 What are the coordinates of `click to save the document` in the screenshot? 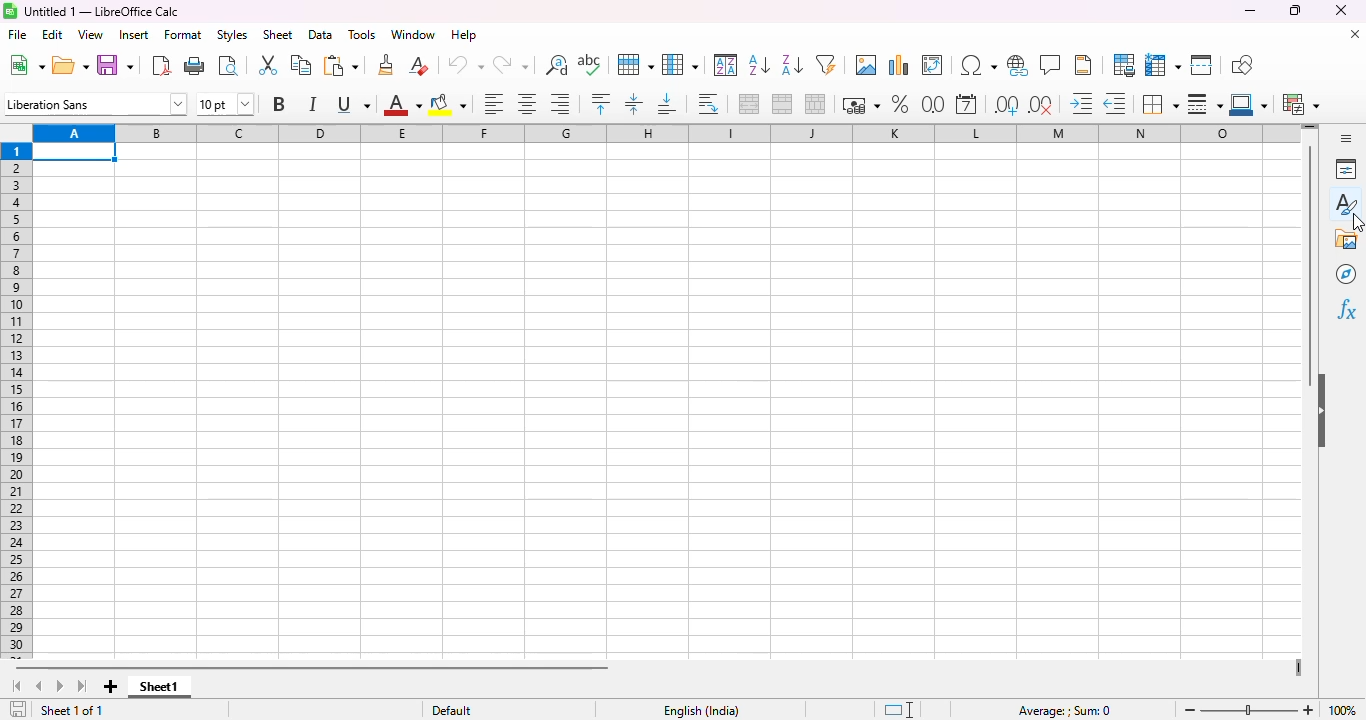 It's located at (18, 709).